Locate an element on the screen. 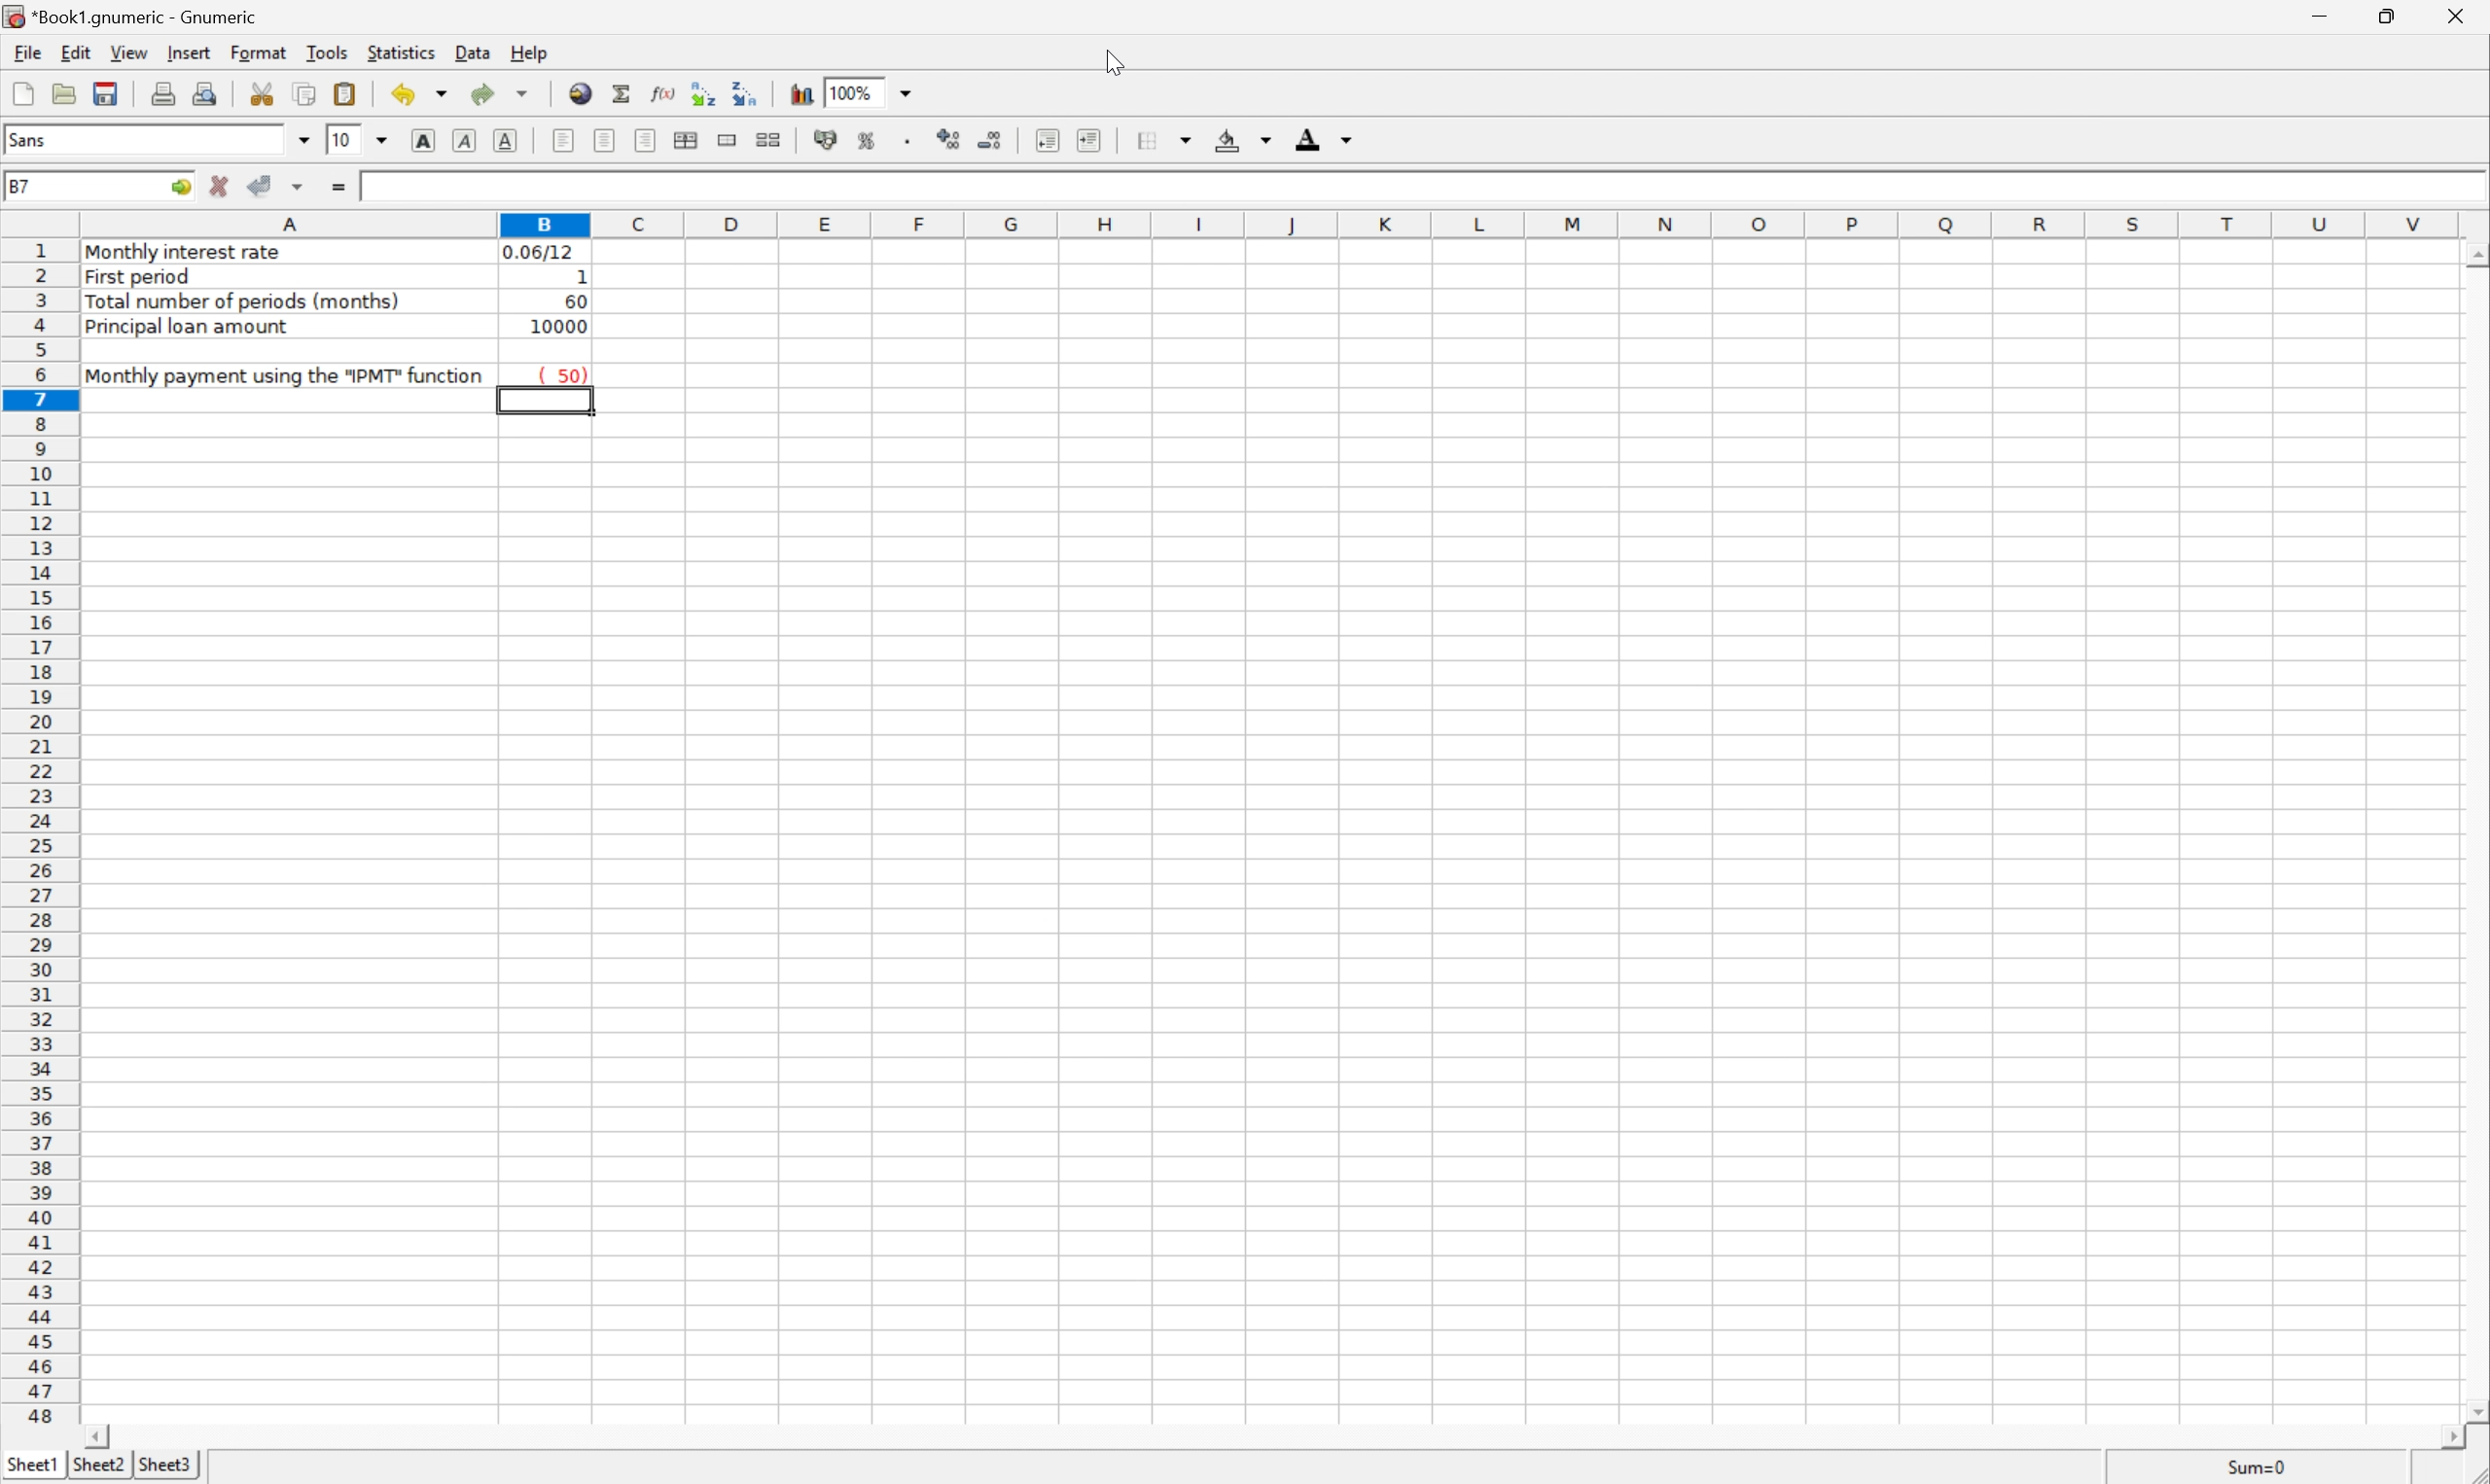 This screenshot has width=2490, height=1484. Scroll Right is located at coordinates (2448, 1438).